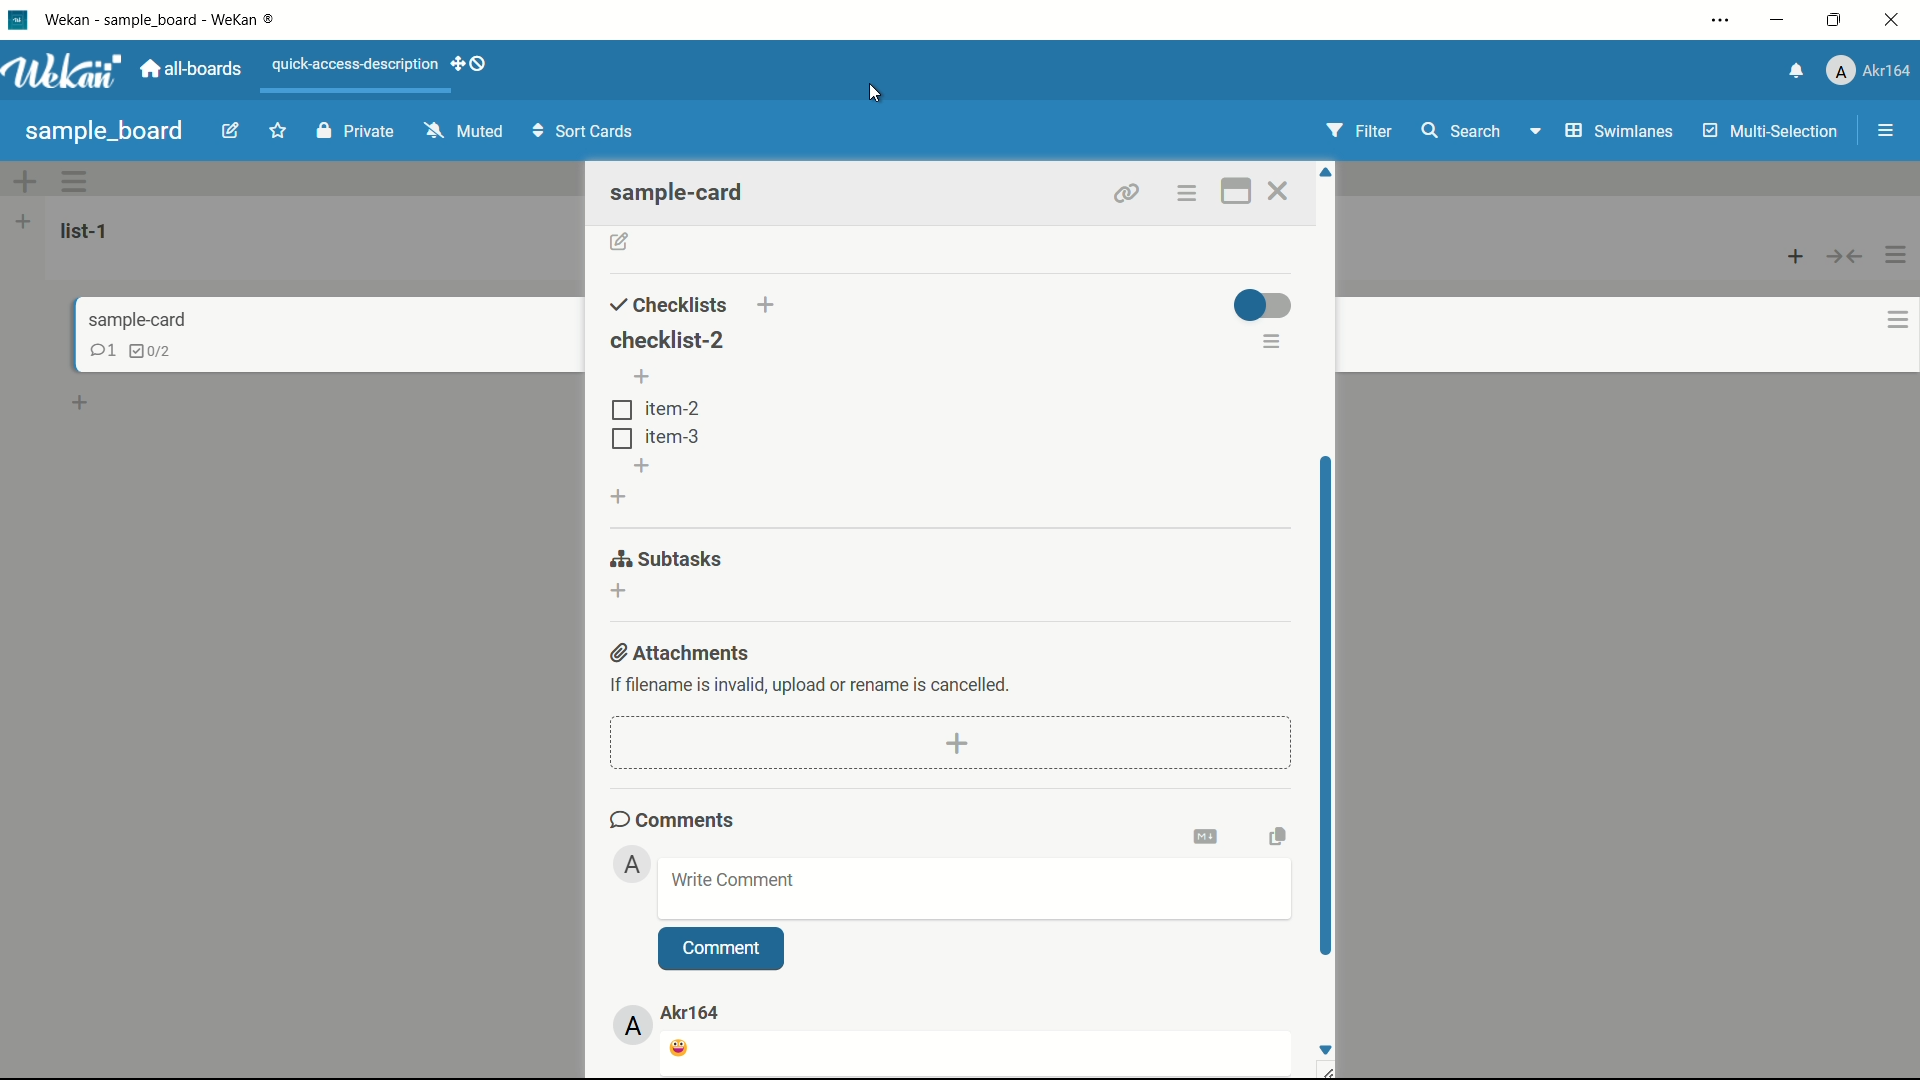 The width and height of the screenshot is (1920, 1080). I want to click on private, so click(355, 132).